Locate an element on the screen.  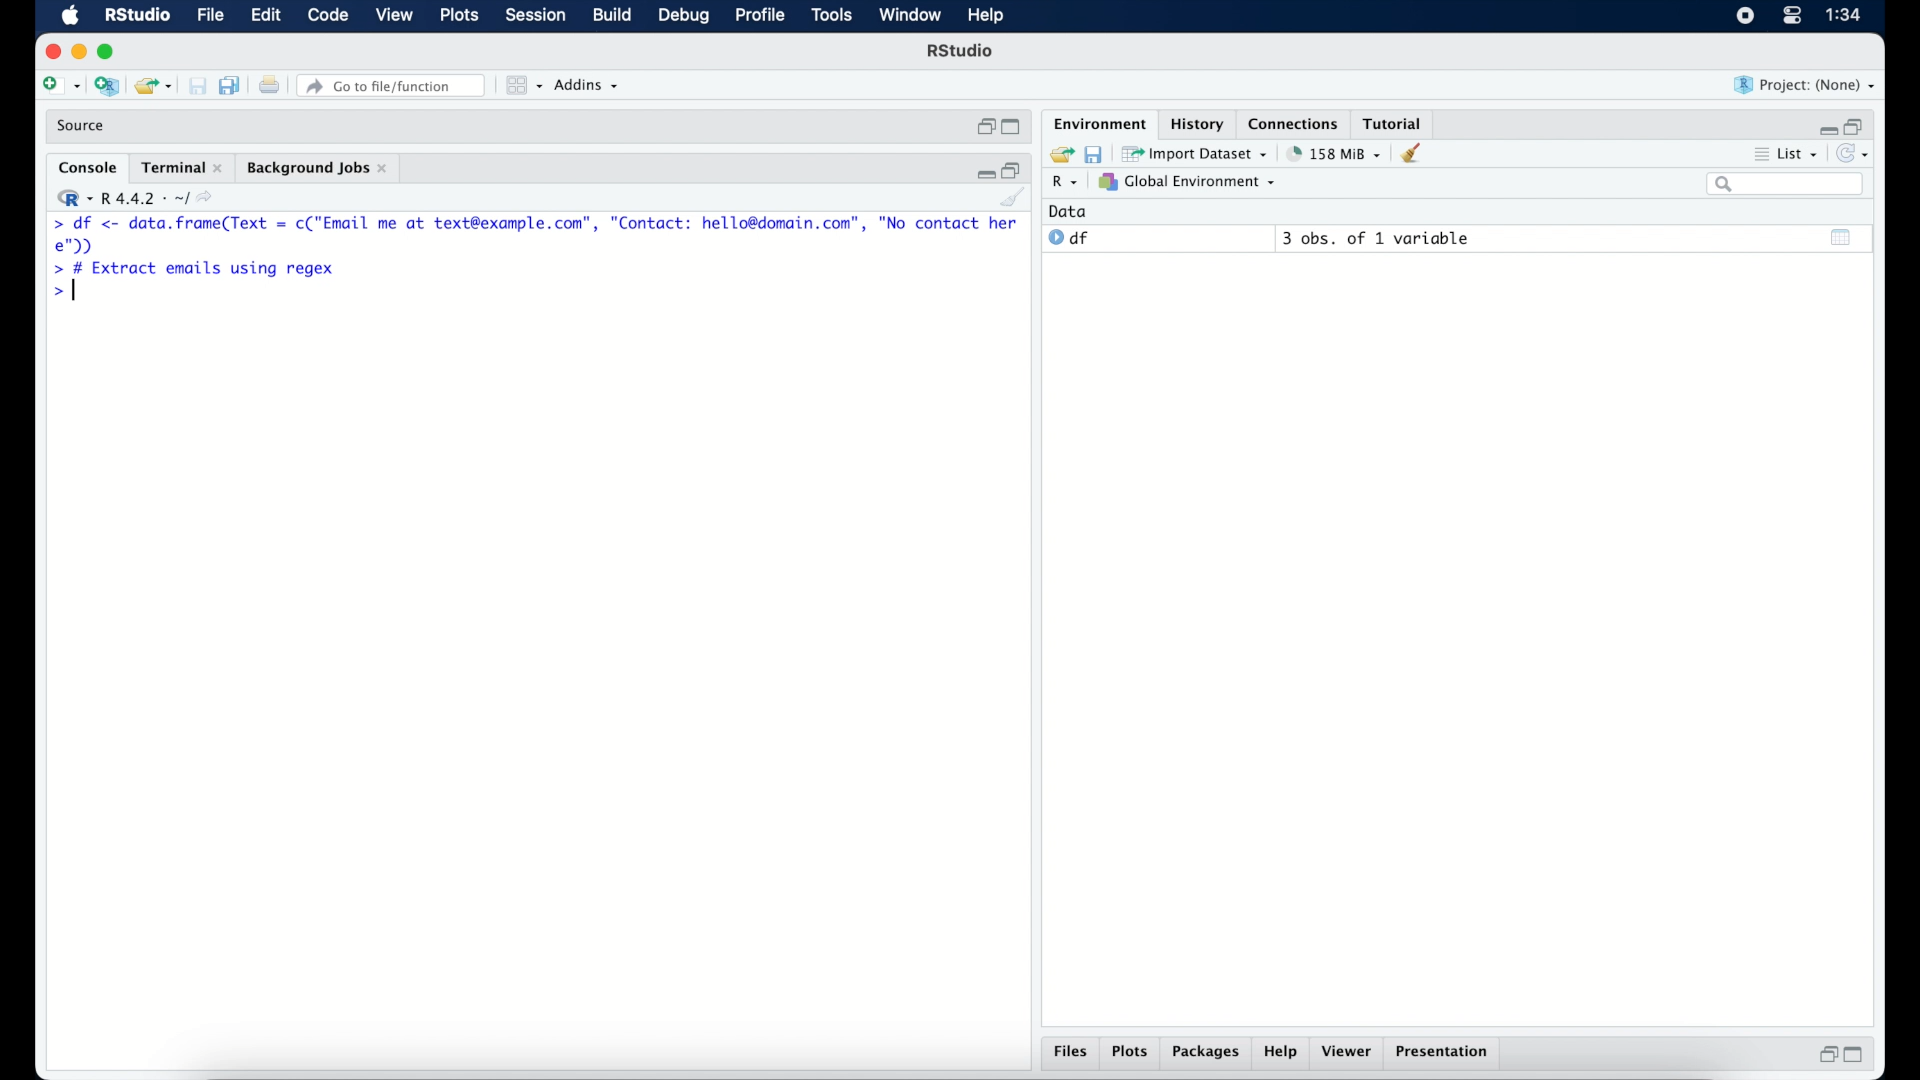
save is located at coordinates (1098, 154).